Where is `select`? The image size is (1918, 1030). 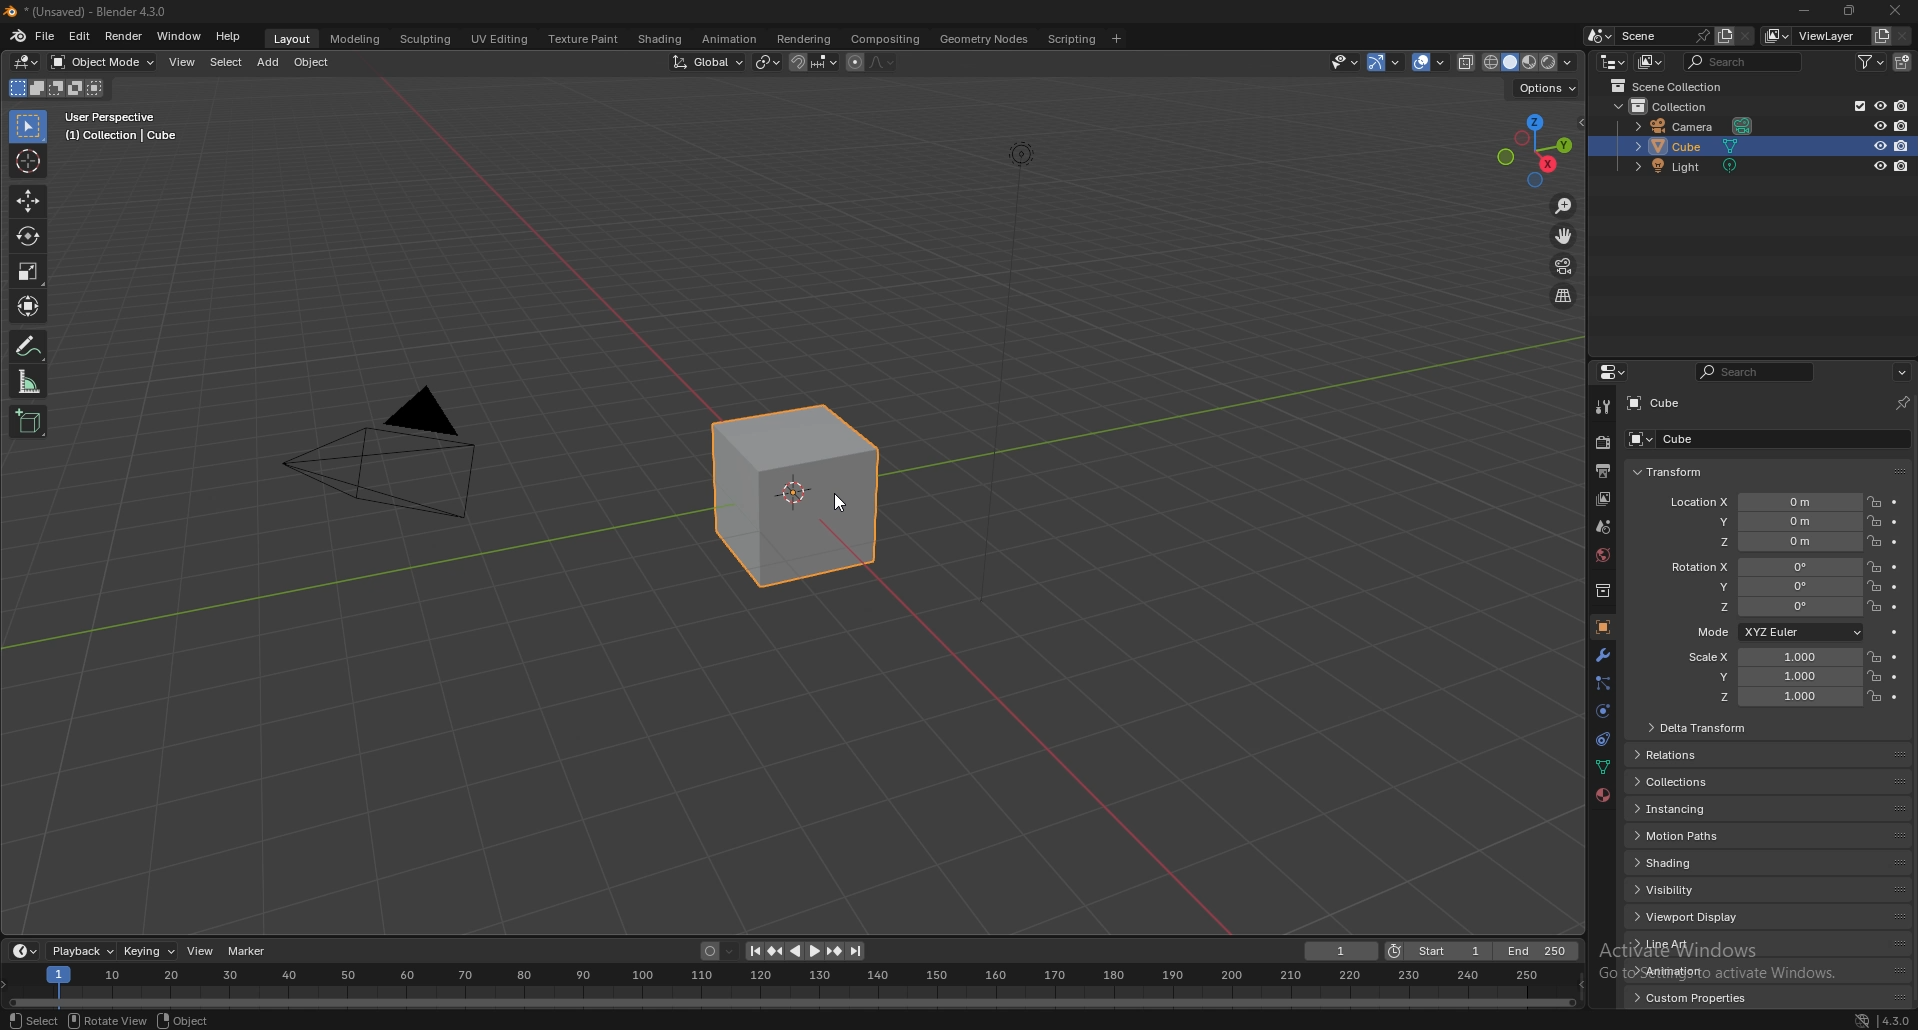
select is located at coordinates (226, 63).